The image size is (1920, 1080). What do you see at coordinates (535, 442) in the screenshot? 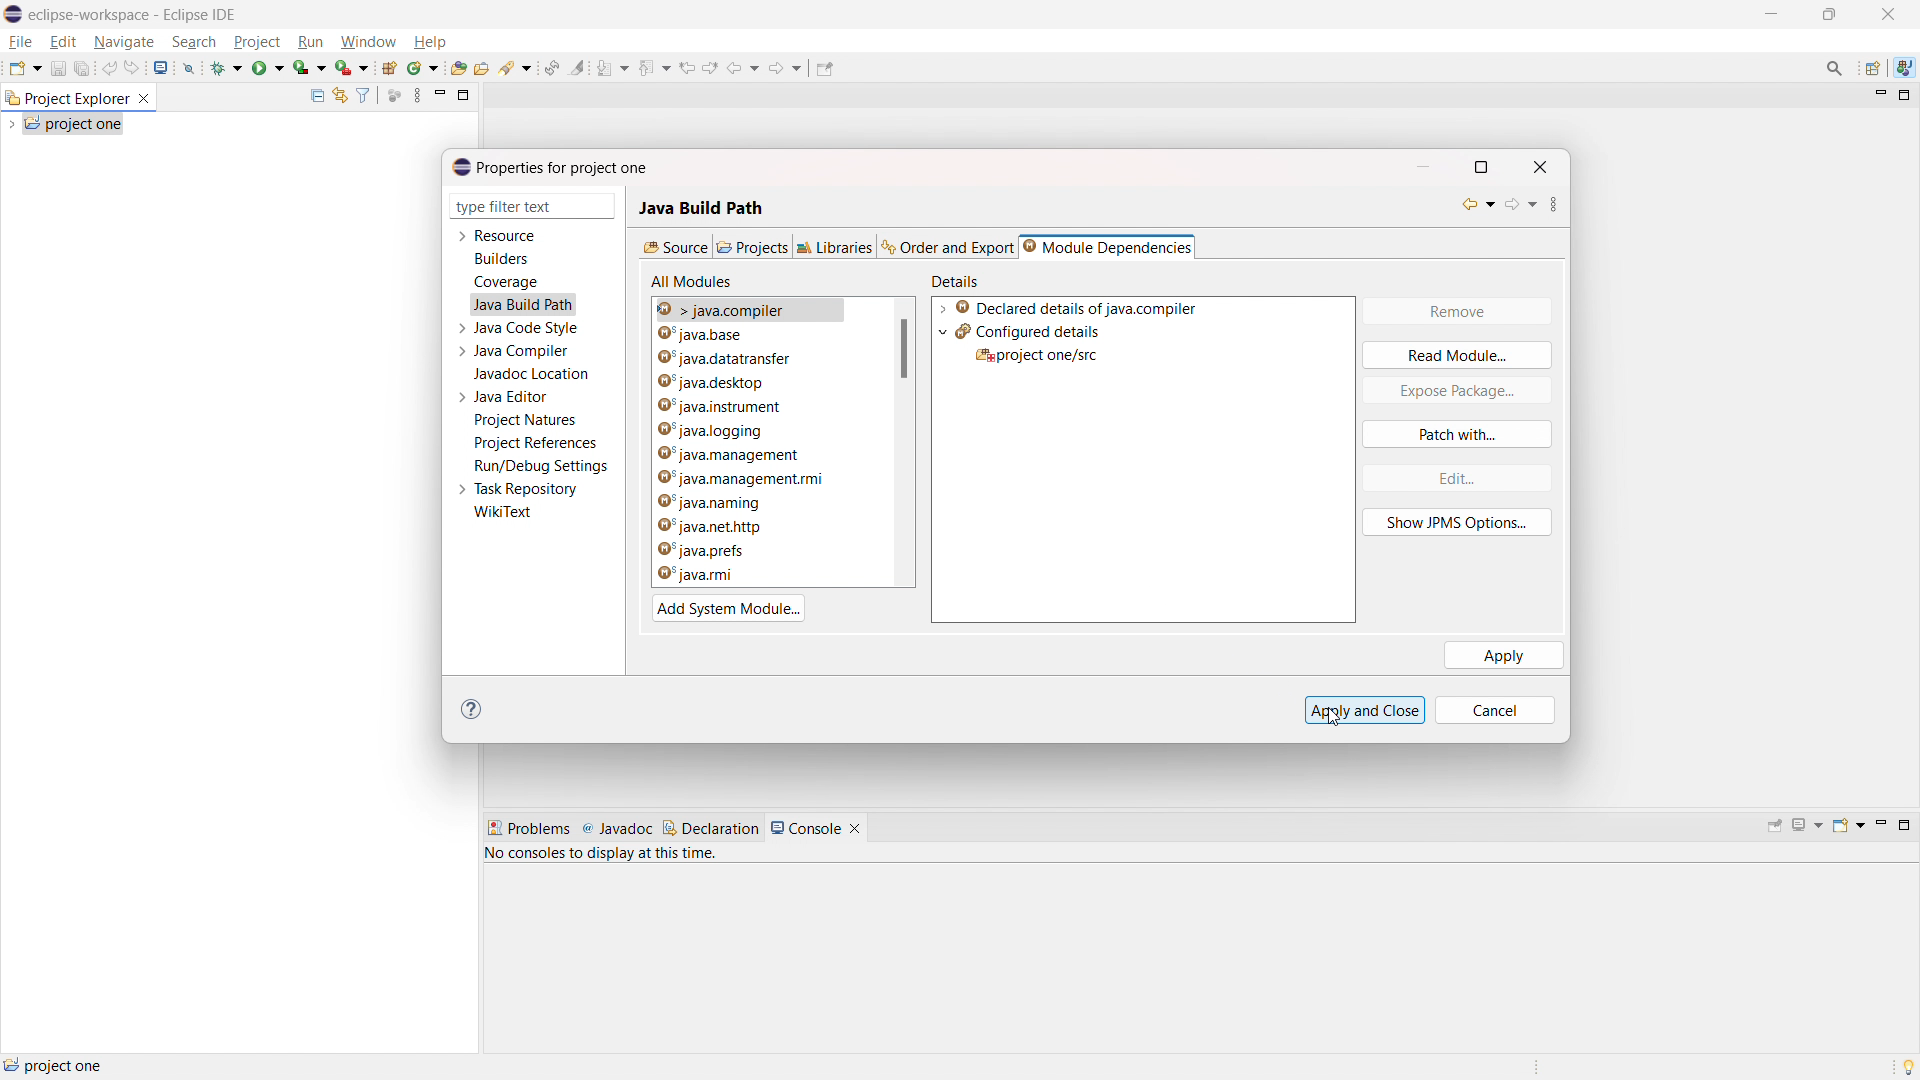
I see `project references` at bounding box center [535, 442].